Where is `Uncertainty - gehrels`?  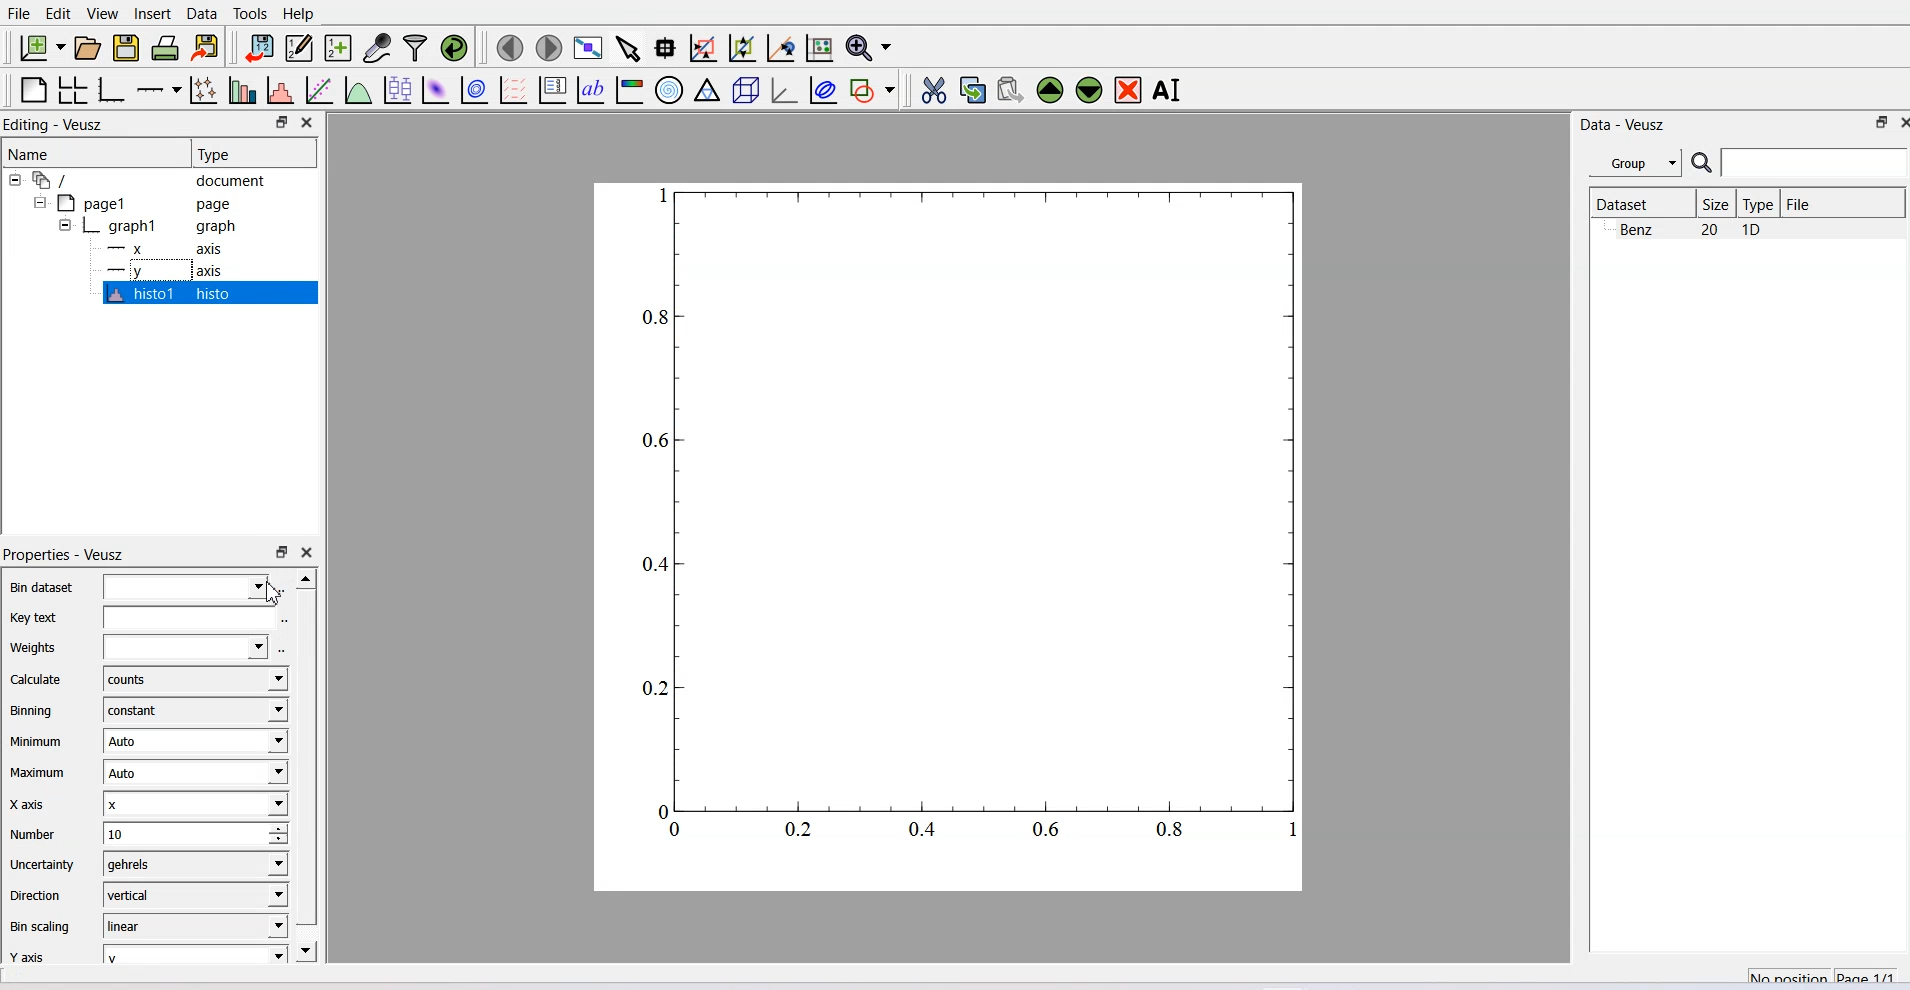
Uncertainty - gehrels is located at coordinates (144, 863).